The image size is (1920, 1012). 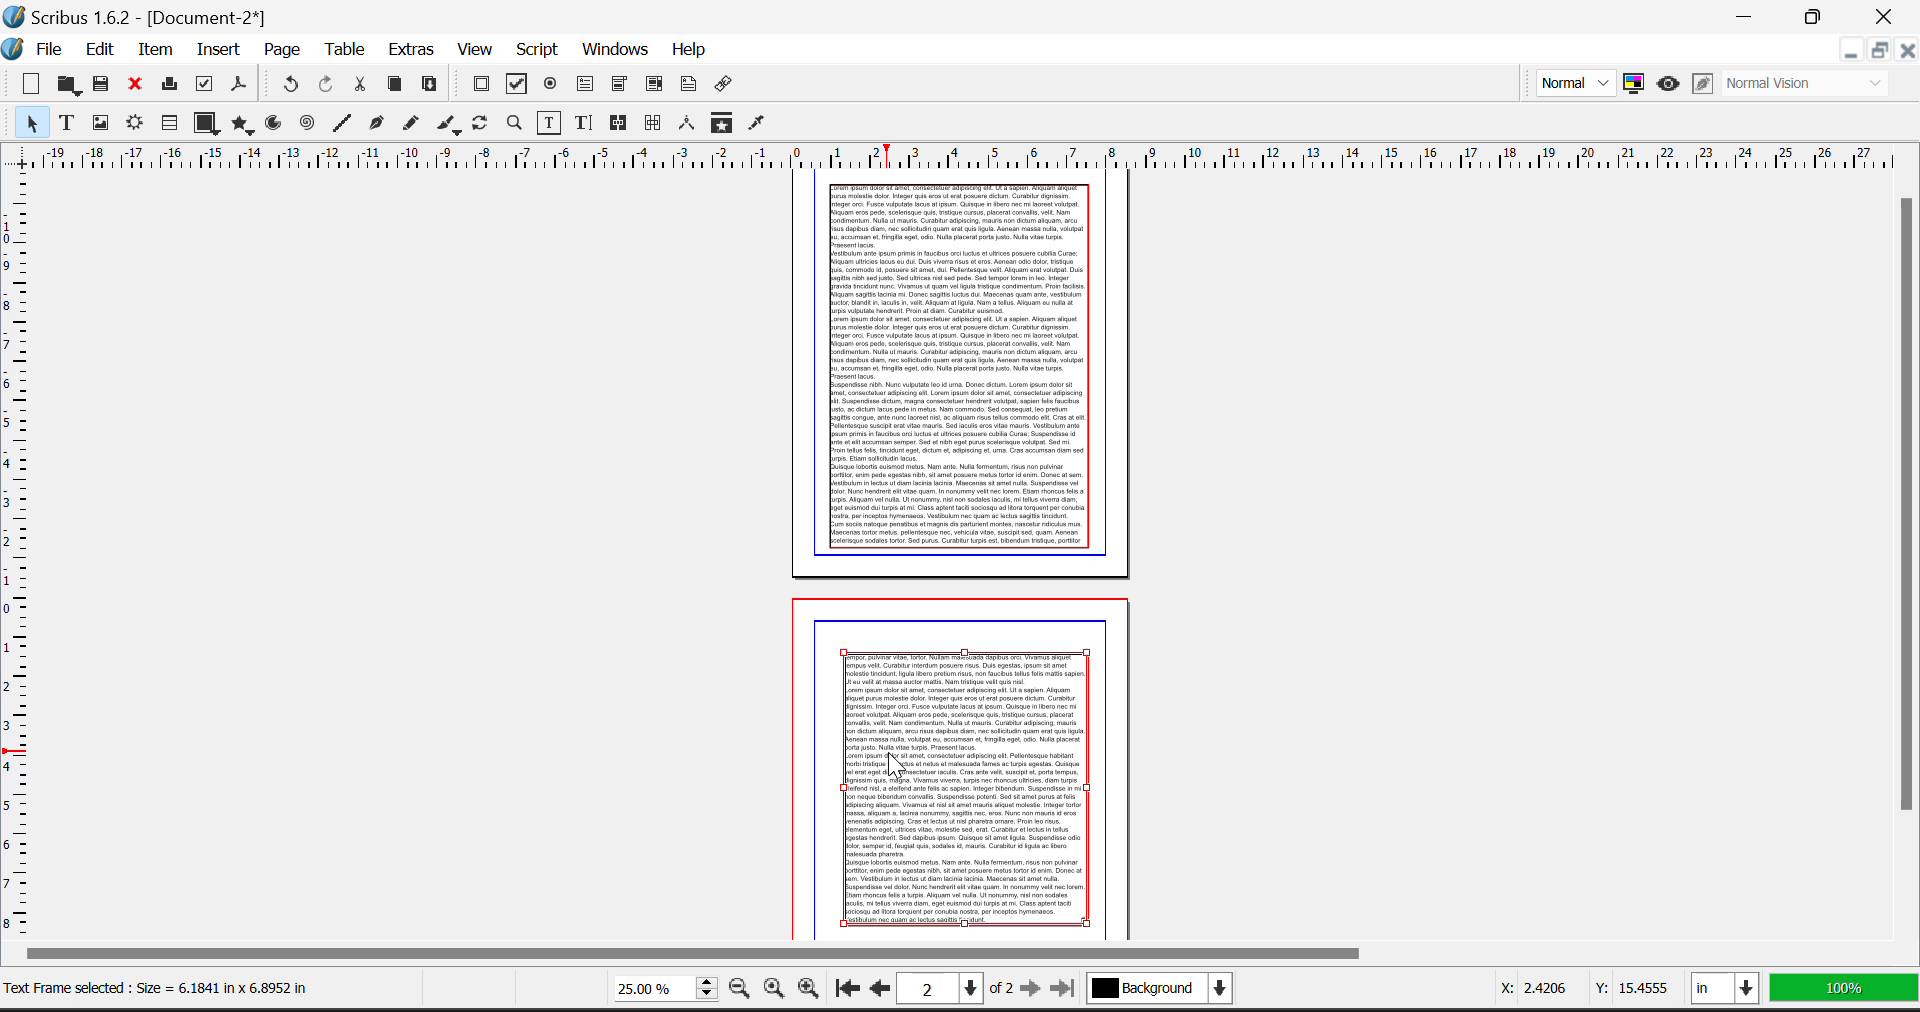 What do you see at coordinates (482, 124) in the screenshot?
I see `Rotate Image` at bounding box center [482, 124].